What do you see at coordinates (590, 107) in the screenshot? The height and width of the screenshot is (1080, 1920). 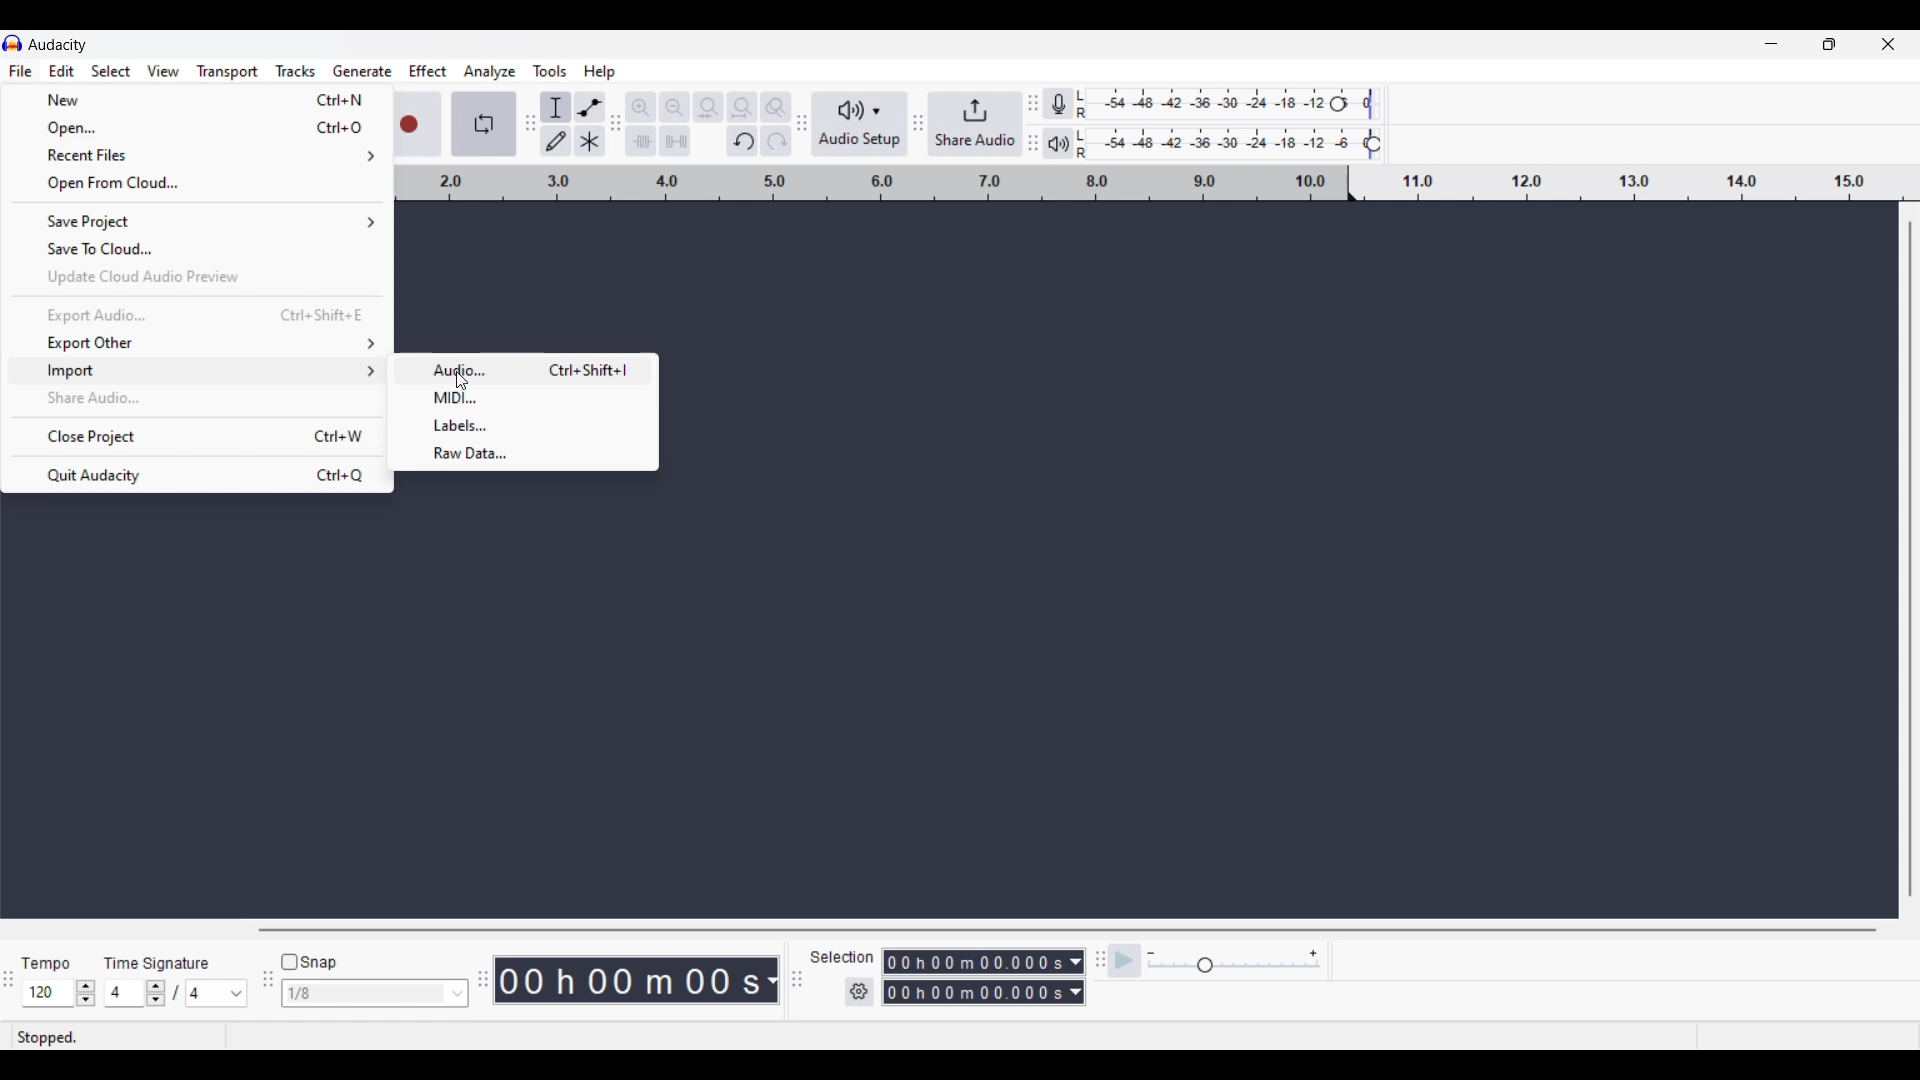 I see `Envelop tool` at bounding box center [590, 107].